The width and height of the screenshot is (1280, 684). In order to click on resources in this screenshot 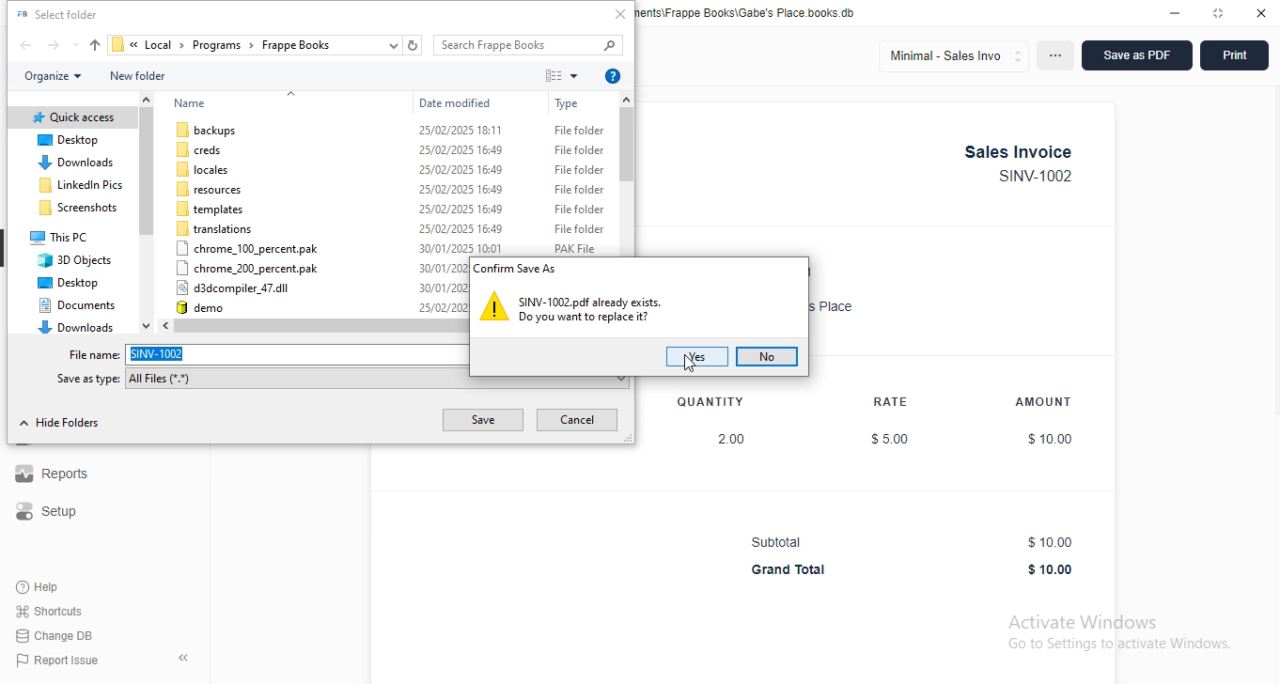, I will do `click(208, 189)`.